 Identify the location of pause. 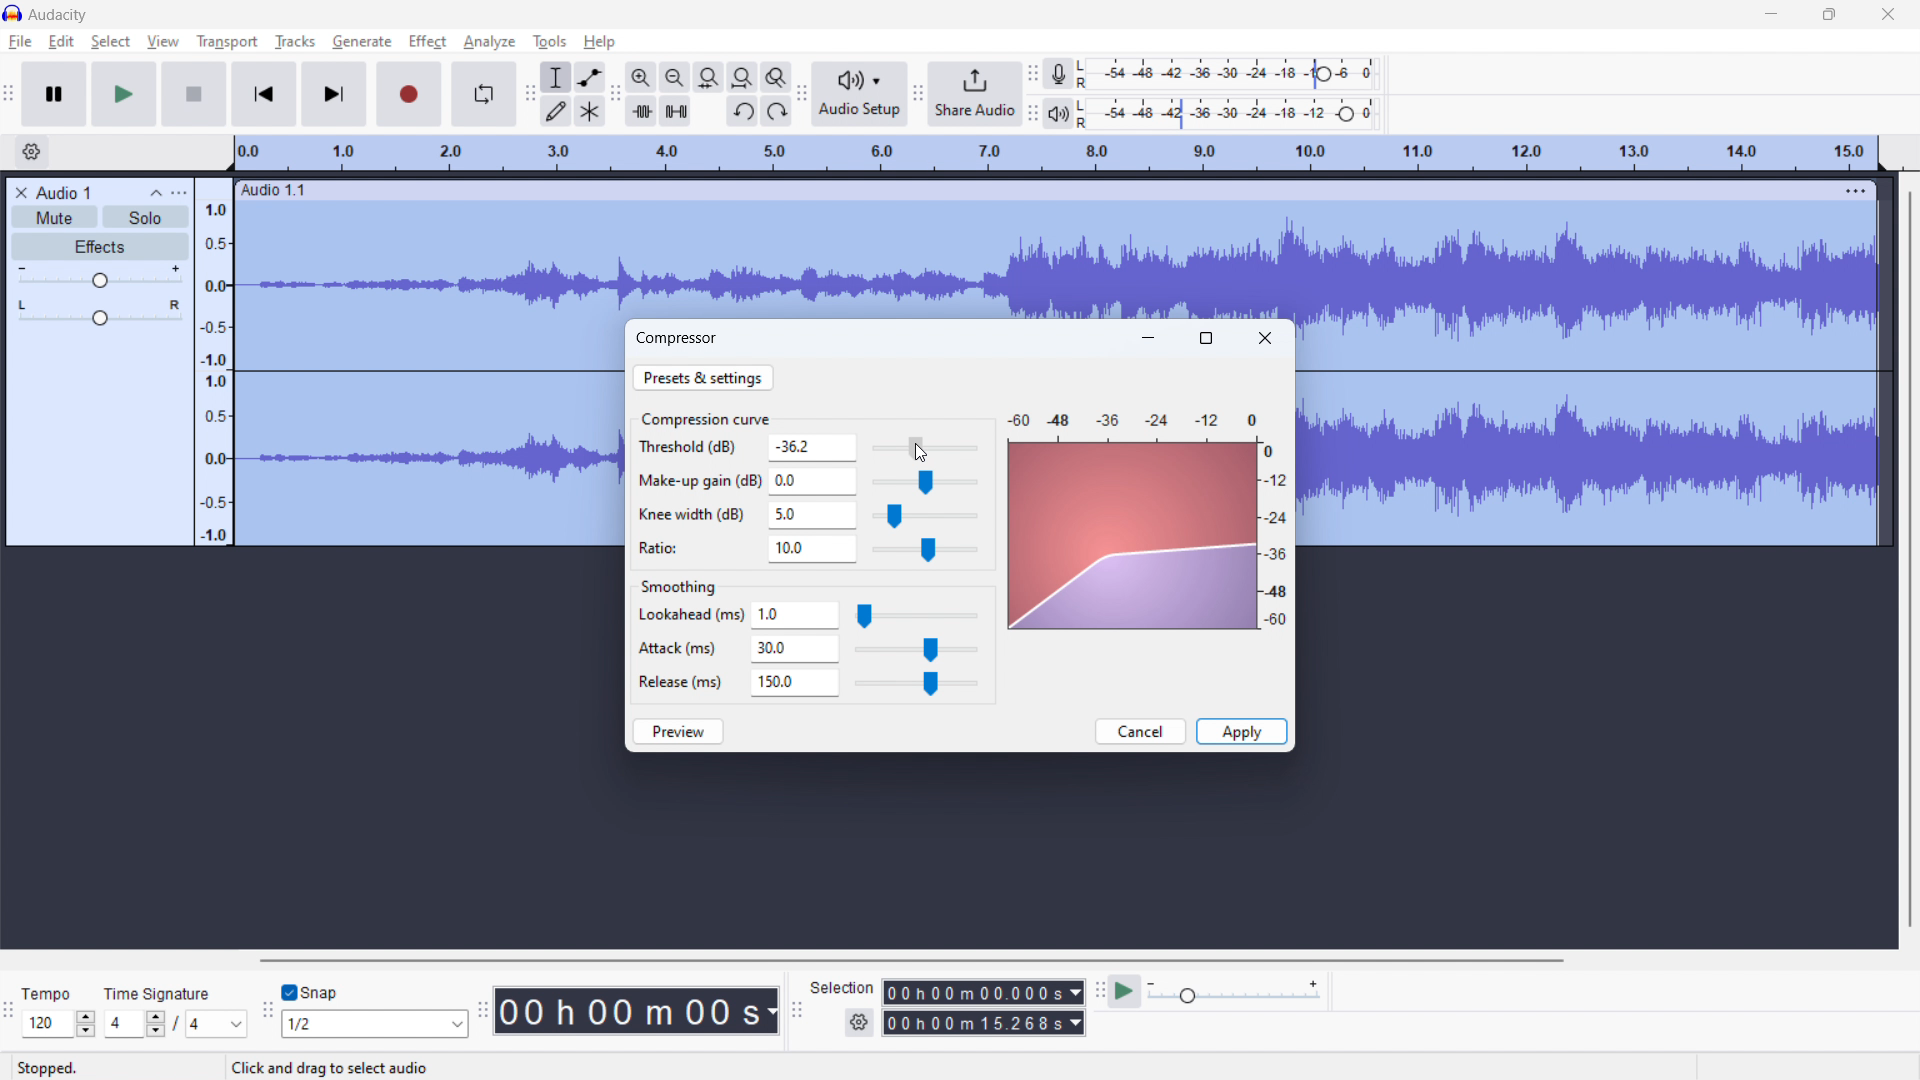
(54, 94).